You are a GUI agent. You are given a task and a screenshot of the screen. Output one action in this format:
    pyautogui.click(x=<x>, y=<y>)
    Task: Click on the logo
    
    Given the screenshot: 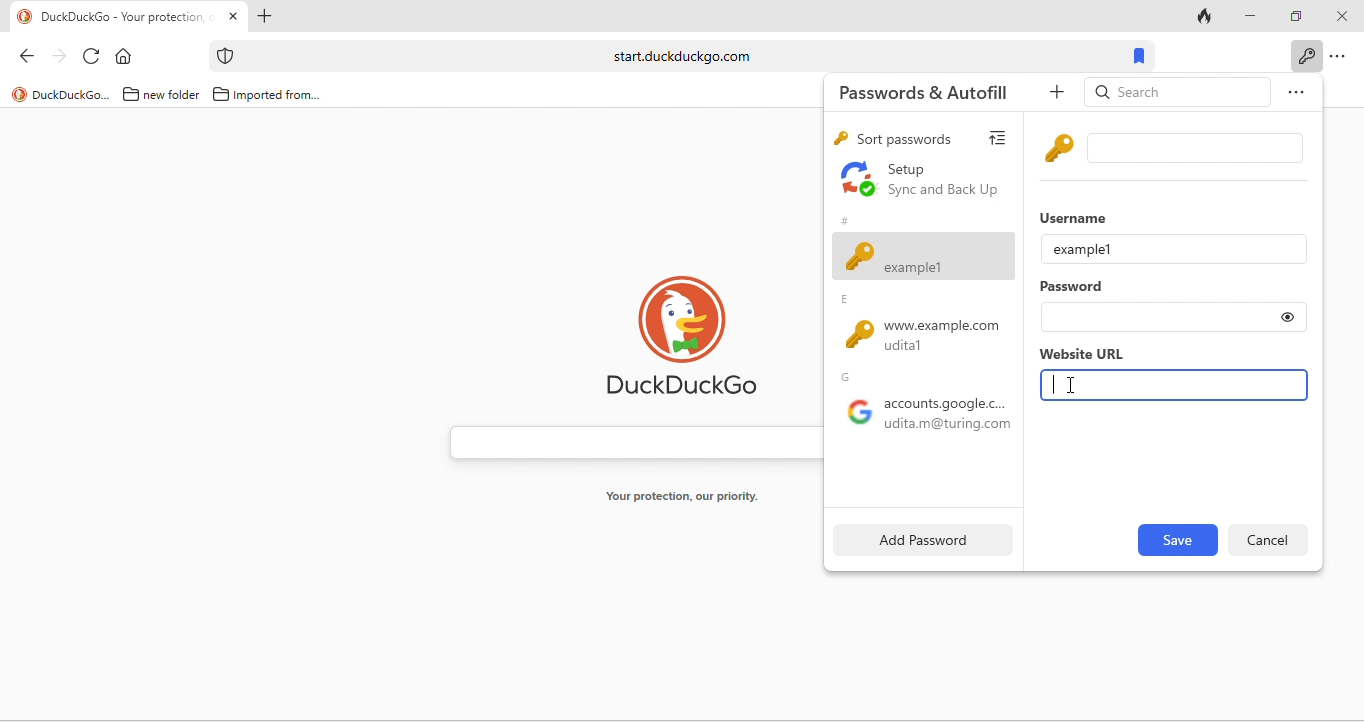 What is the action you would take?
    pyautogui.click(x=25, y=17)
    